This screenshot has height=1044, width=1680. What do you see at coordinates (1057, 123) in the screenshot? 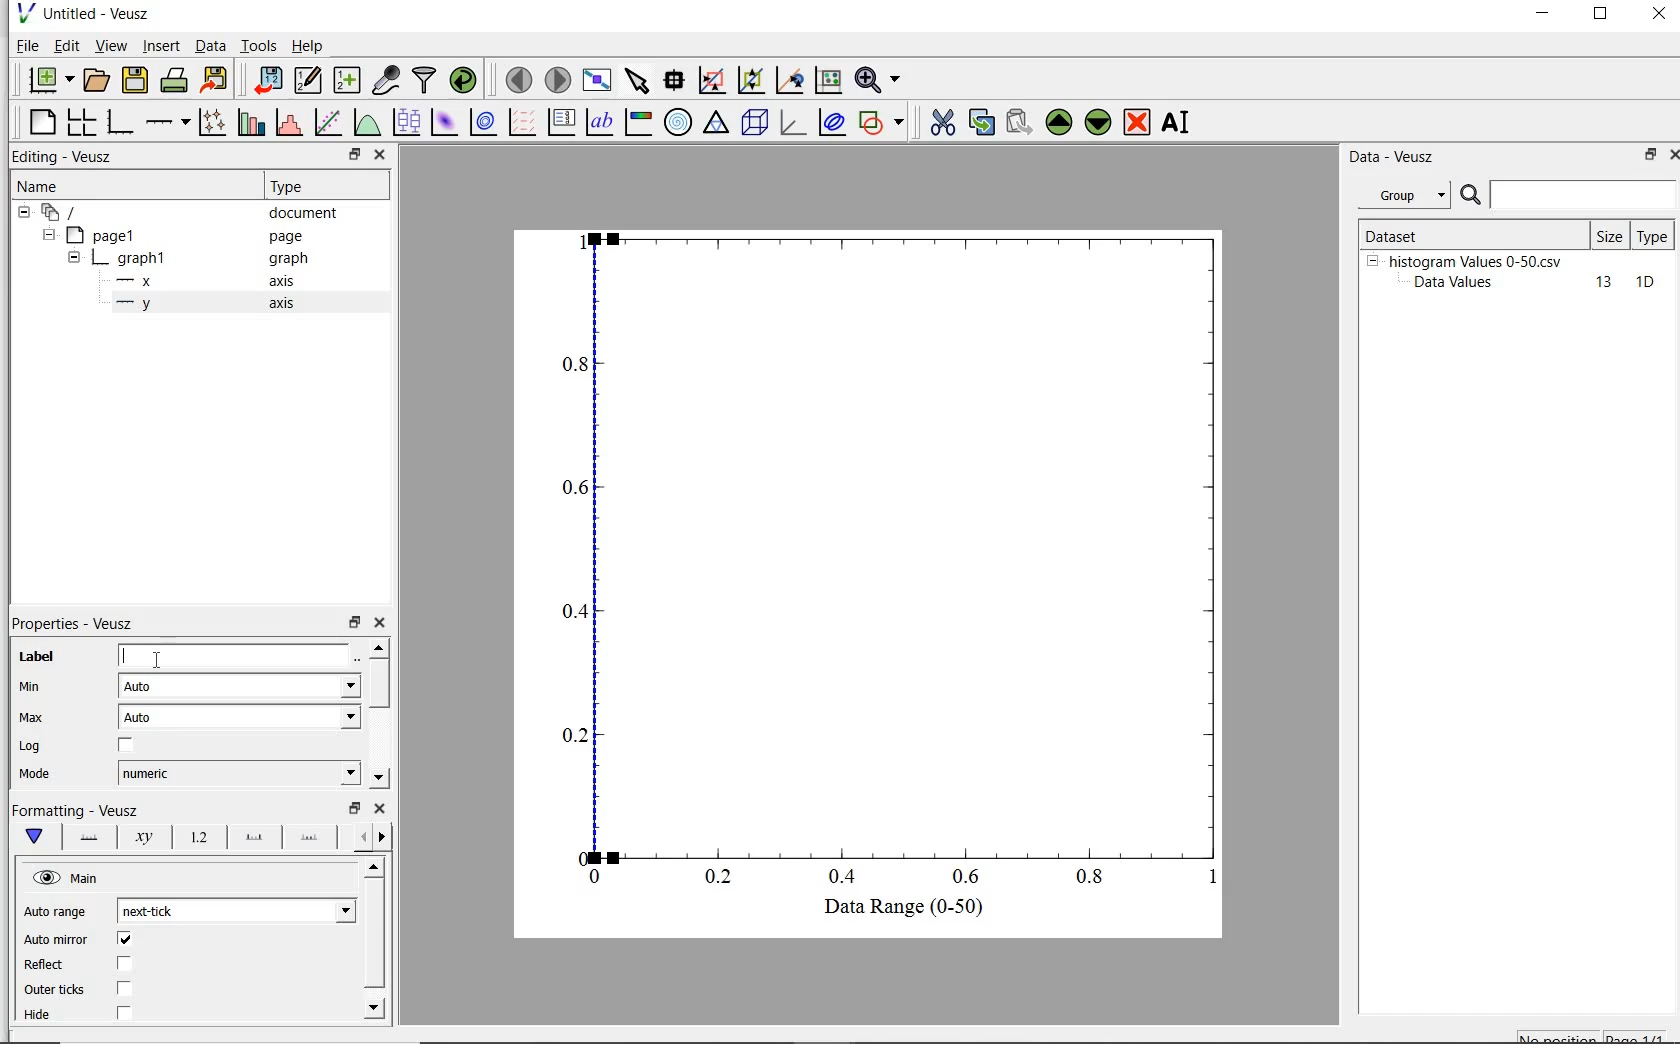
I see `move up the selected widget` at bounding box center [1057, 123].